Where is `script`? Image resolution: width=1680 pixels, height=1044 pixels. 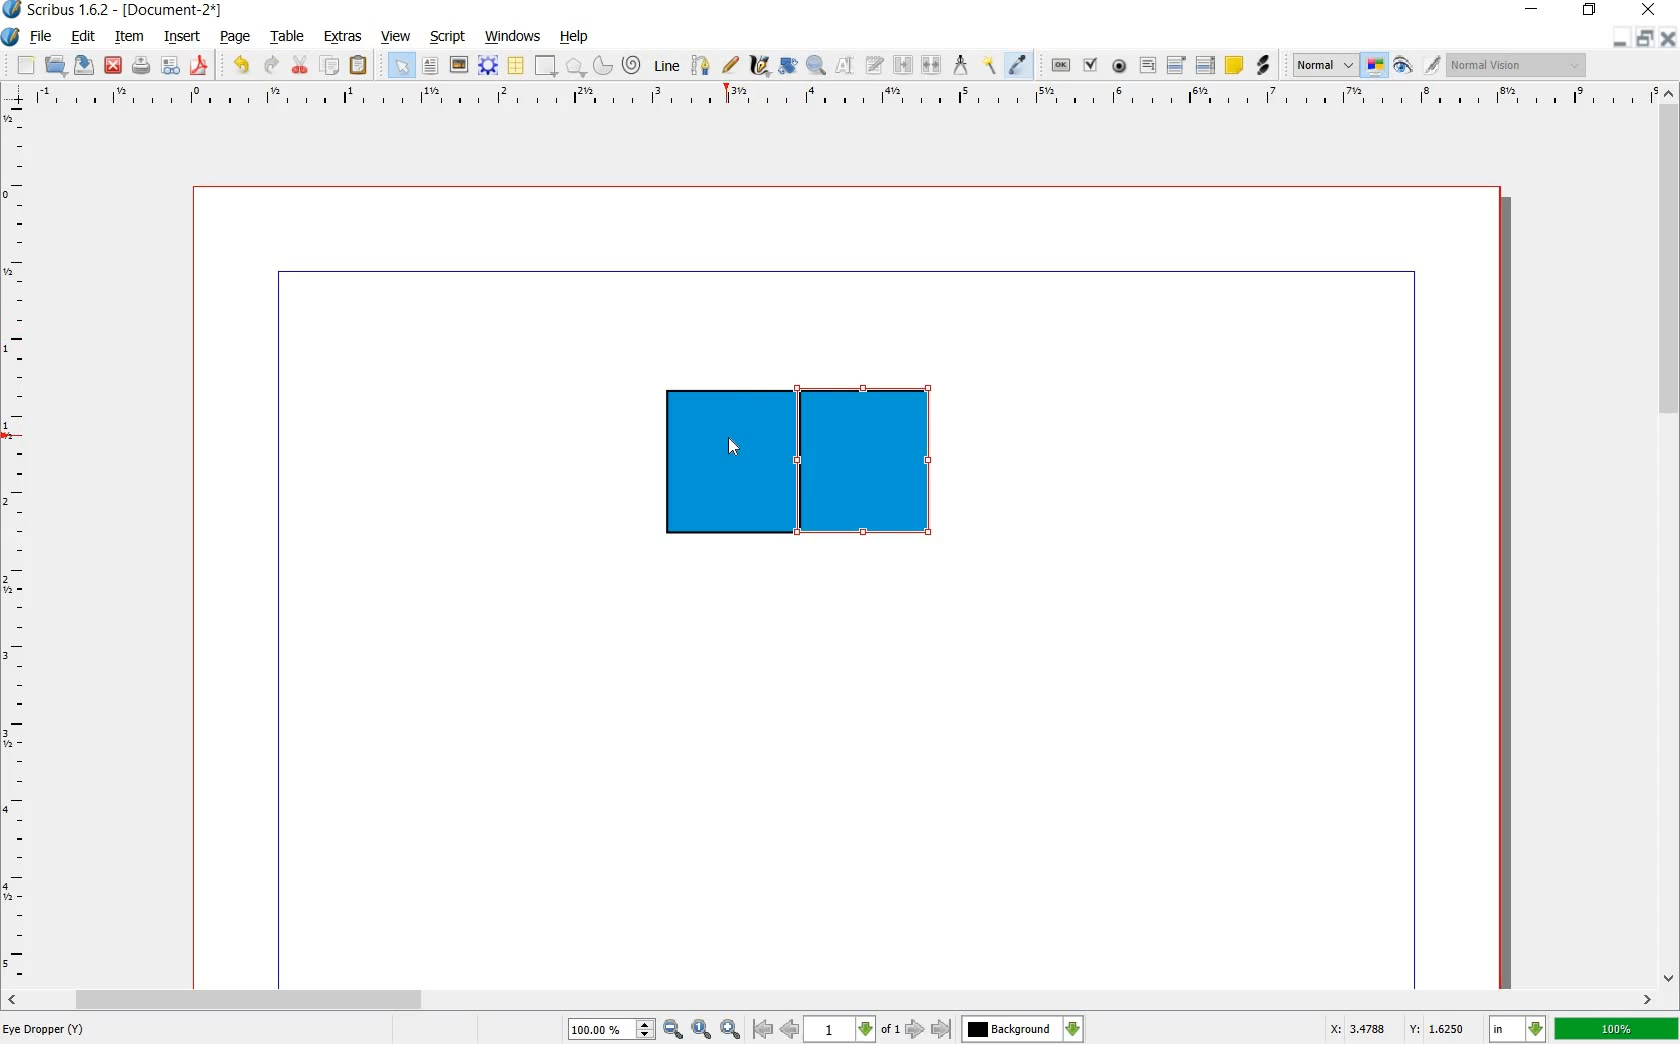
script is located at coordinates (449, 37).